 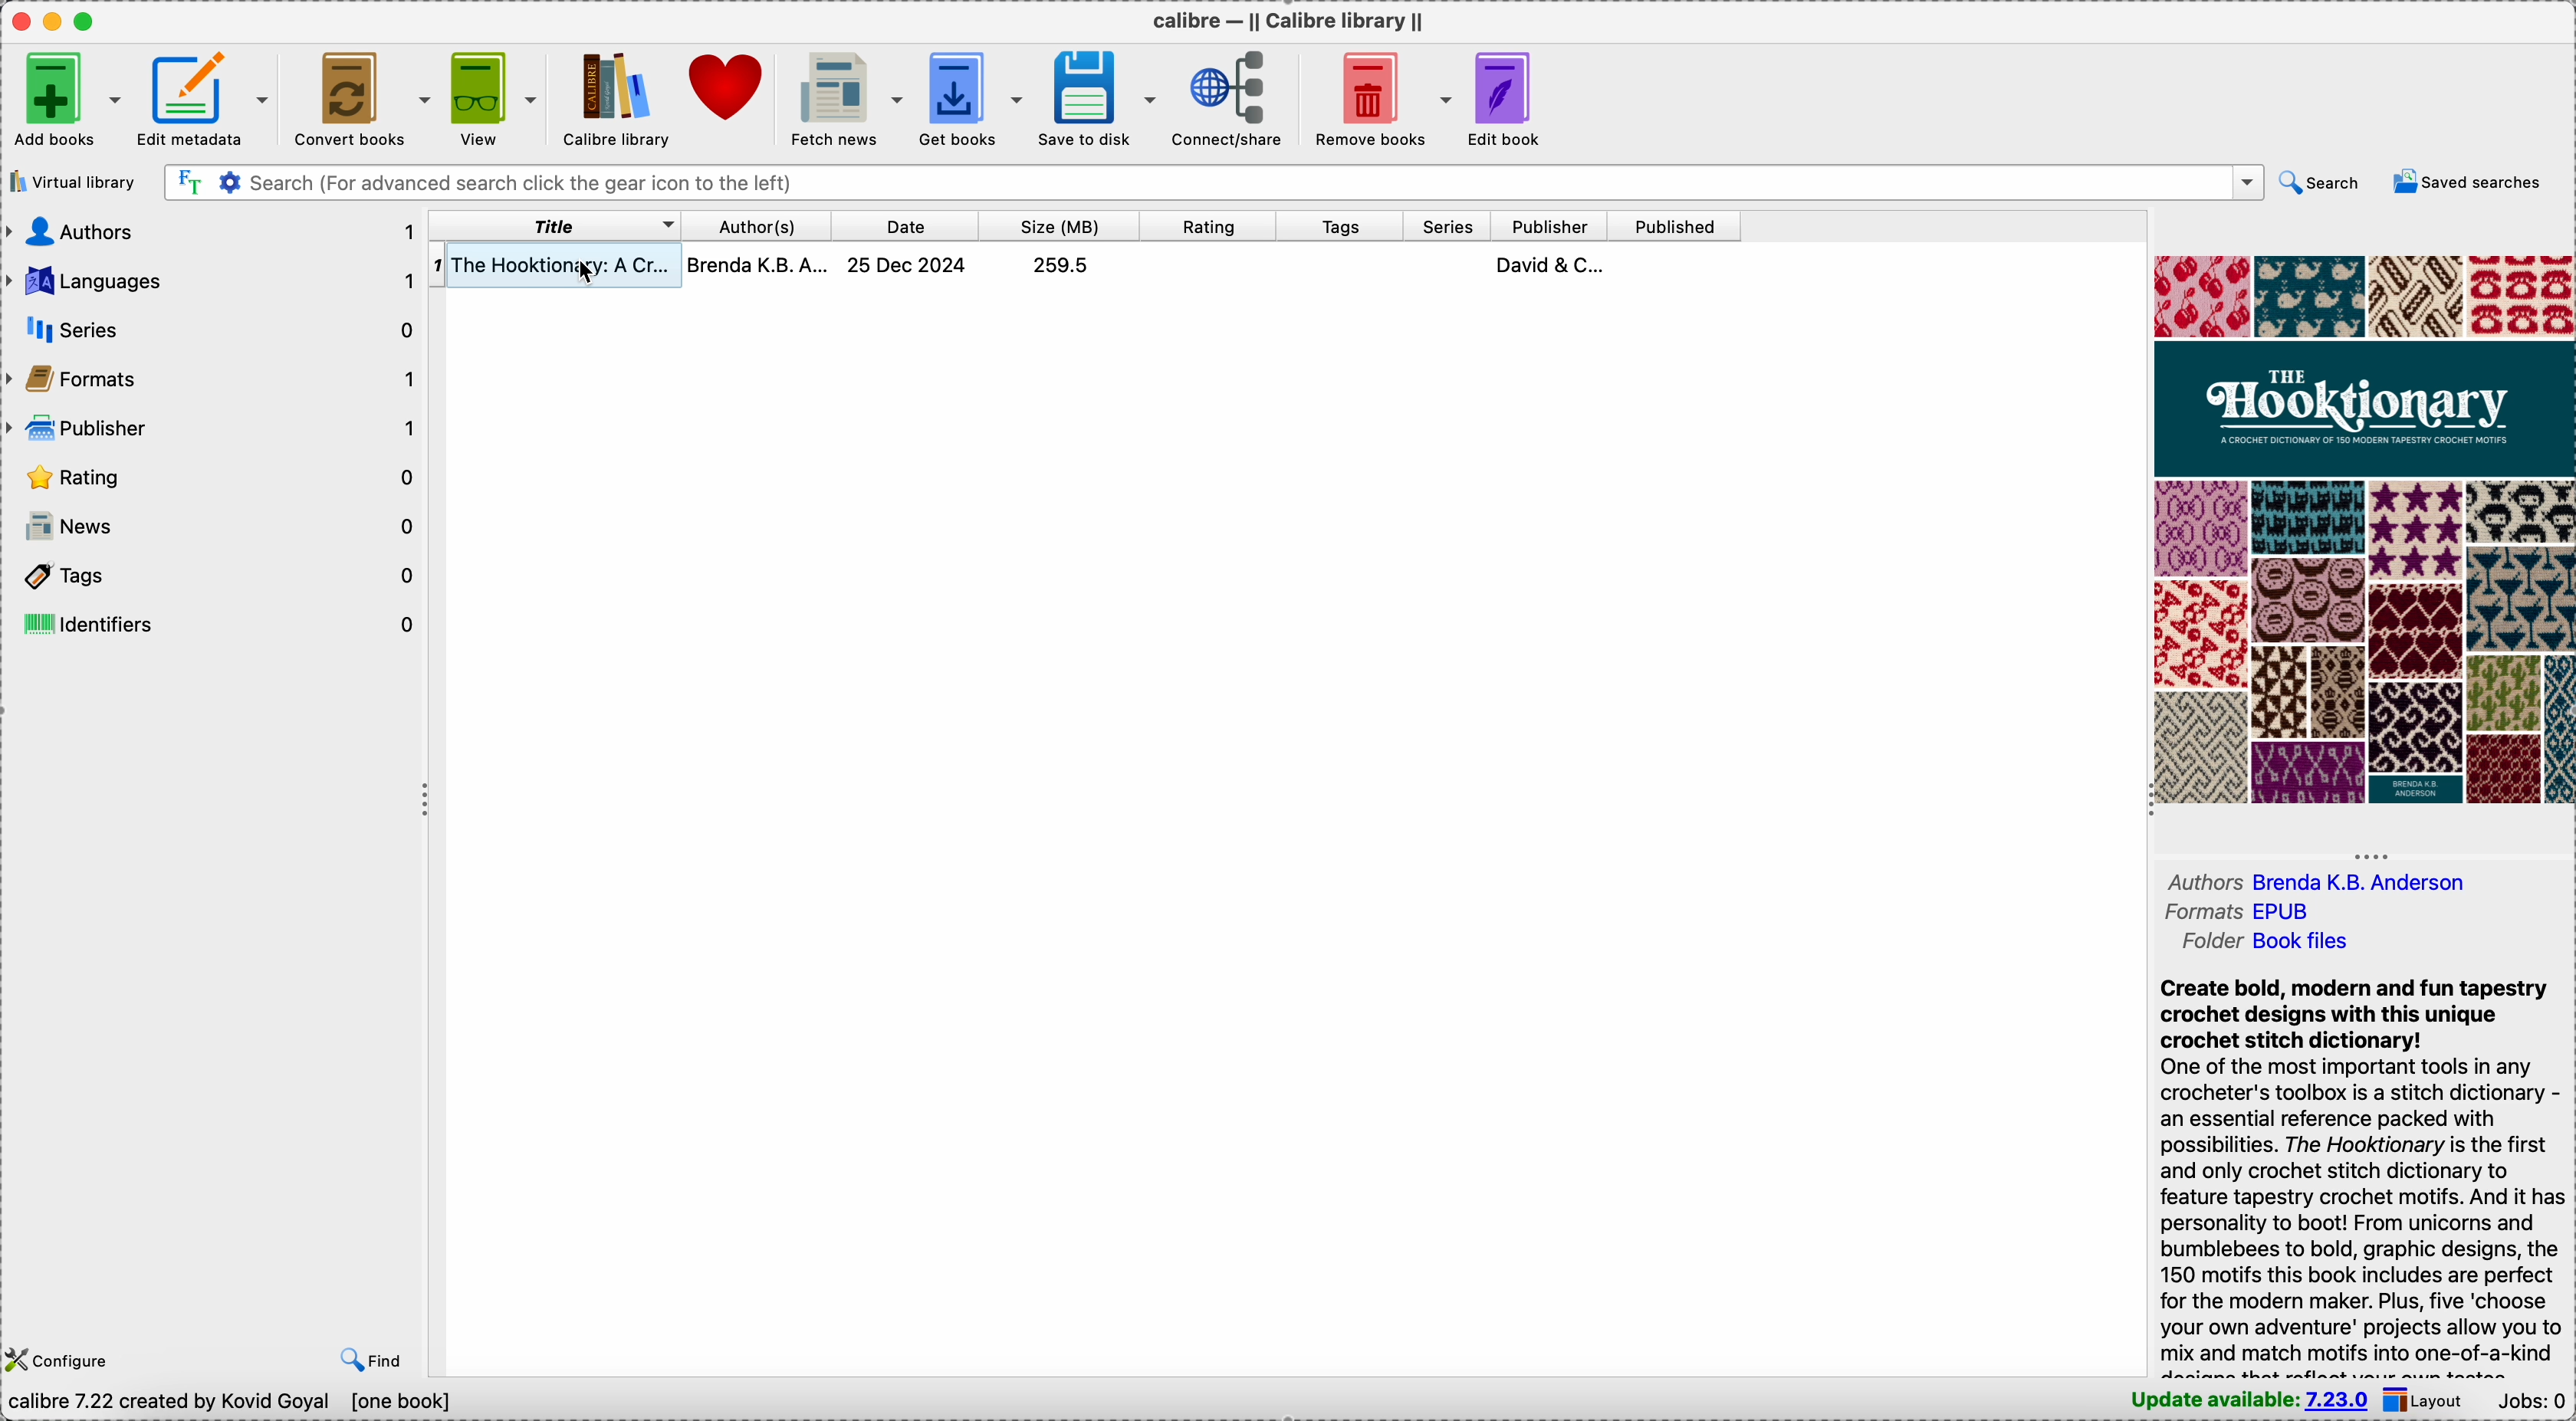 What do you see at coordinates (1204, 225) in the screenshot?
I see `rating` at bounding box center [1204, 225].